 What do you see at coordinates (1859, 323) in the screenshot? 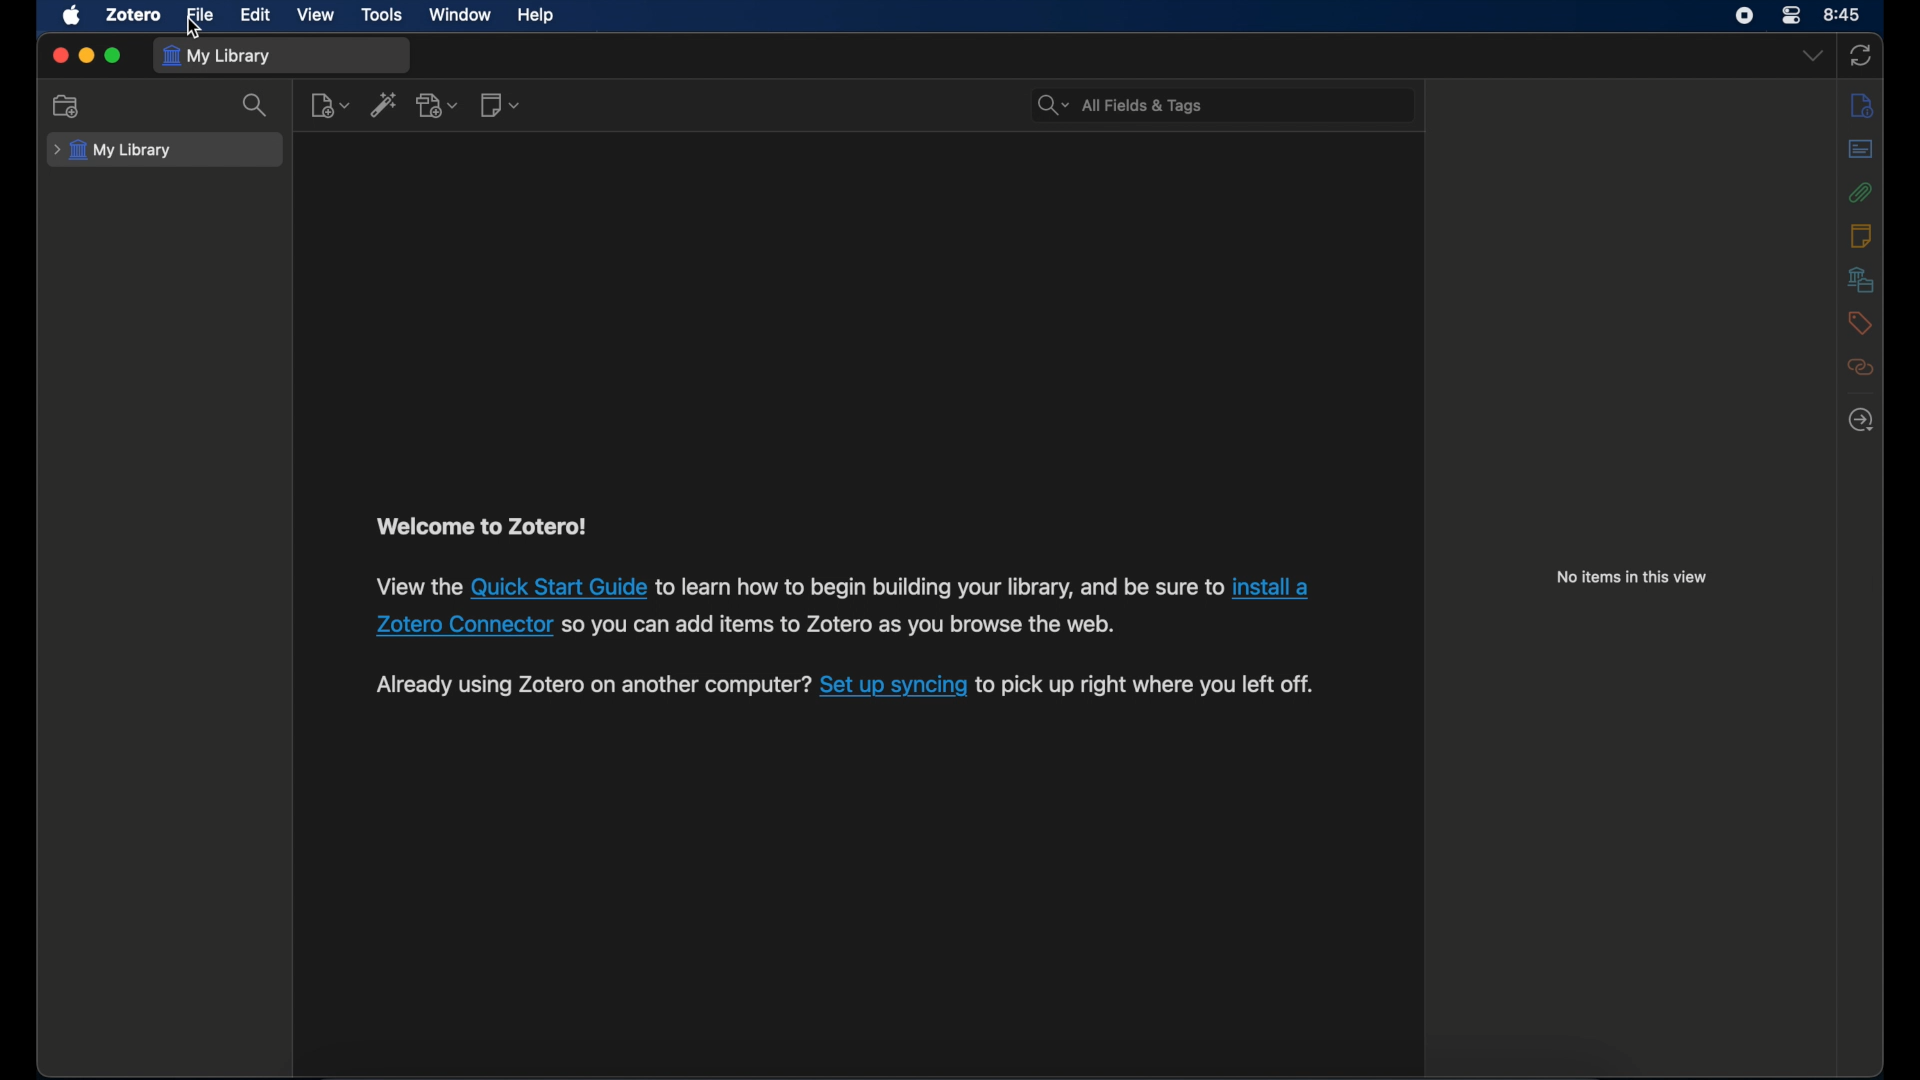
I see `tags` at bounding box center [1859, 323].